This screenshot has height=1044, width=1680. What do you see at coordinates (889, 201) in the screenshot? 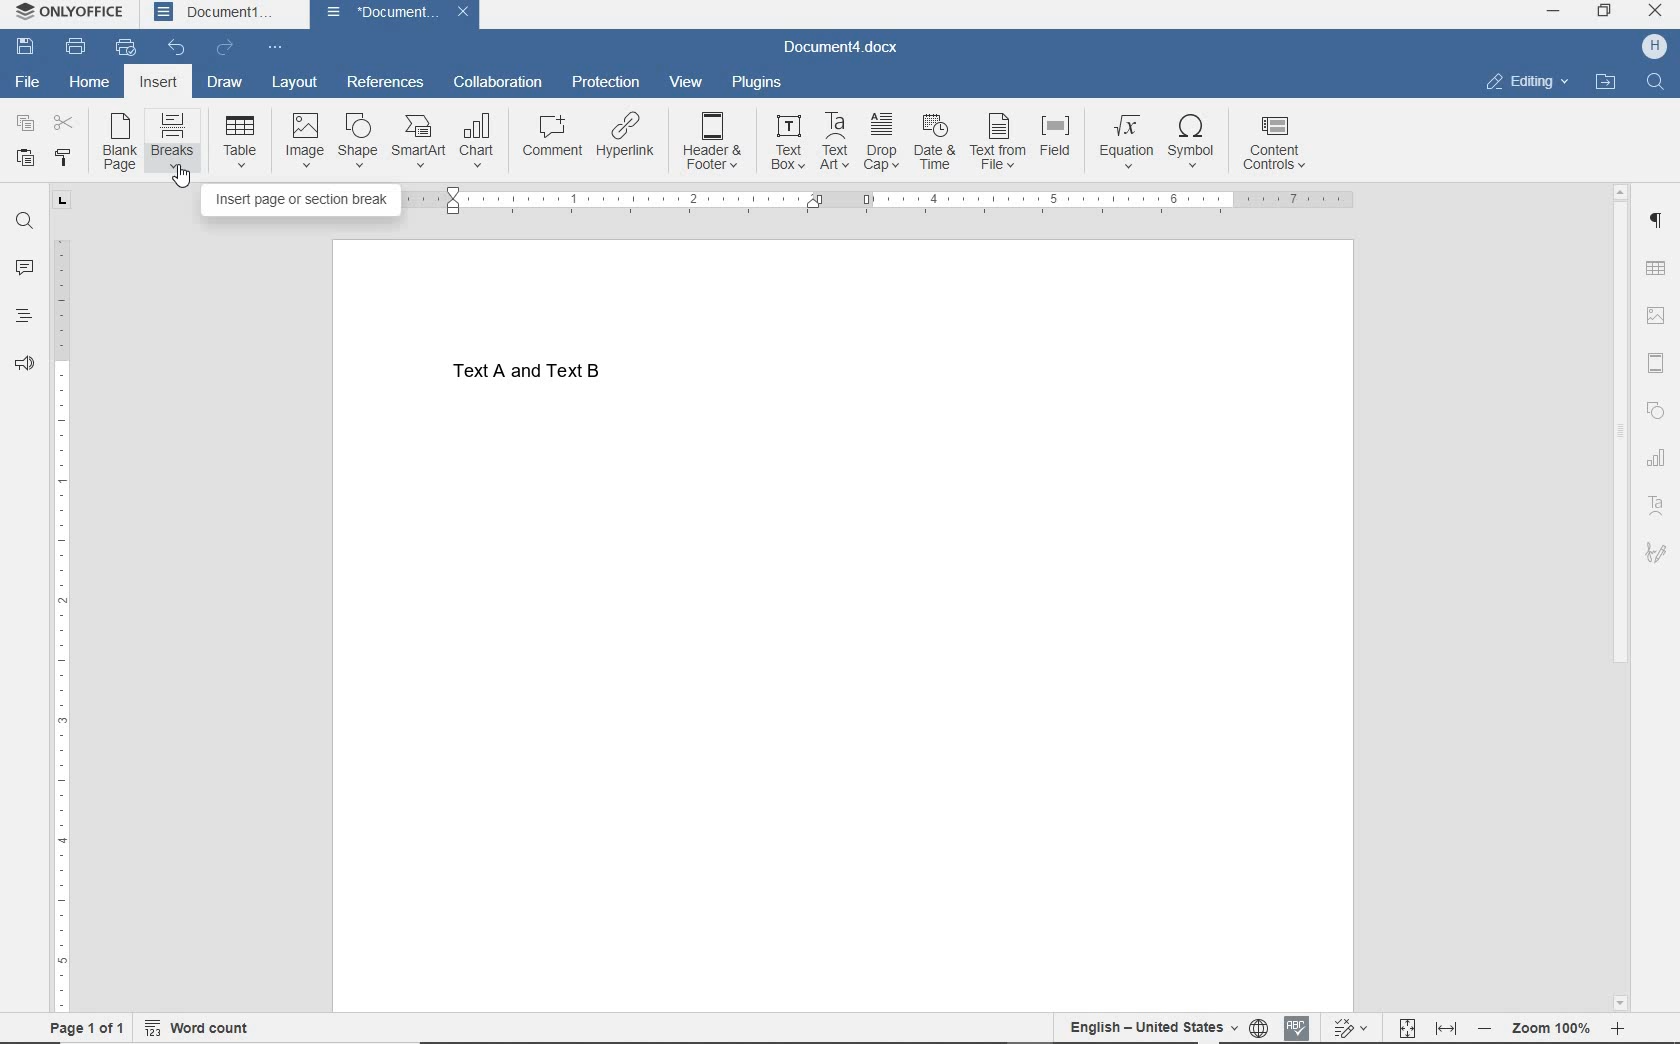
I see `RULER` at bounding box center [889, 201].